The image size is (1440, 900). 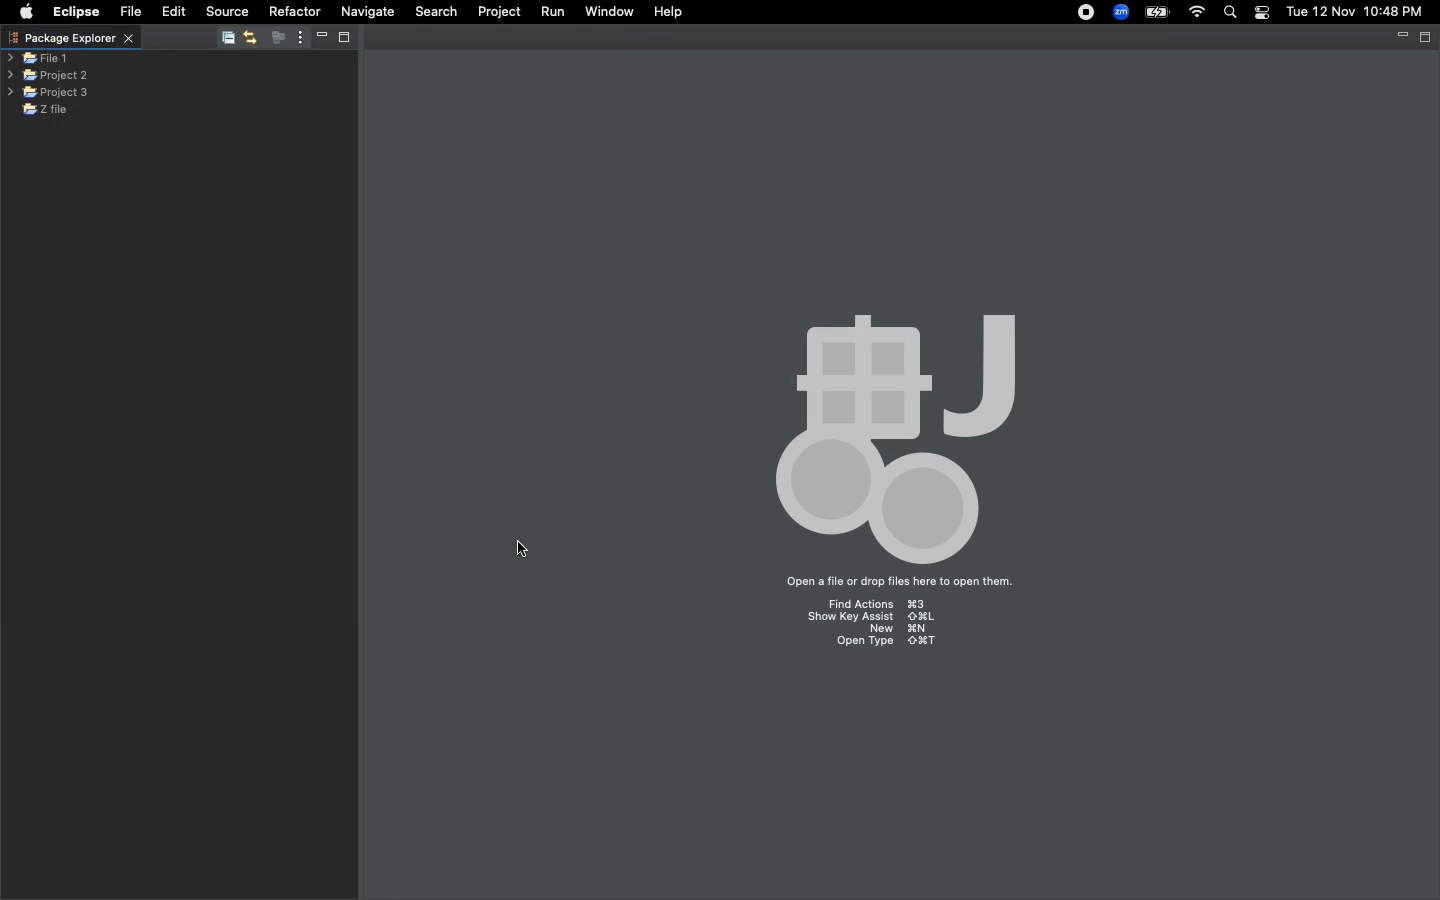 I want to click on Search, so click(x=437, y=13).